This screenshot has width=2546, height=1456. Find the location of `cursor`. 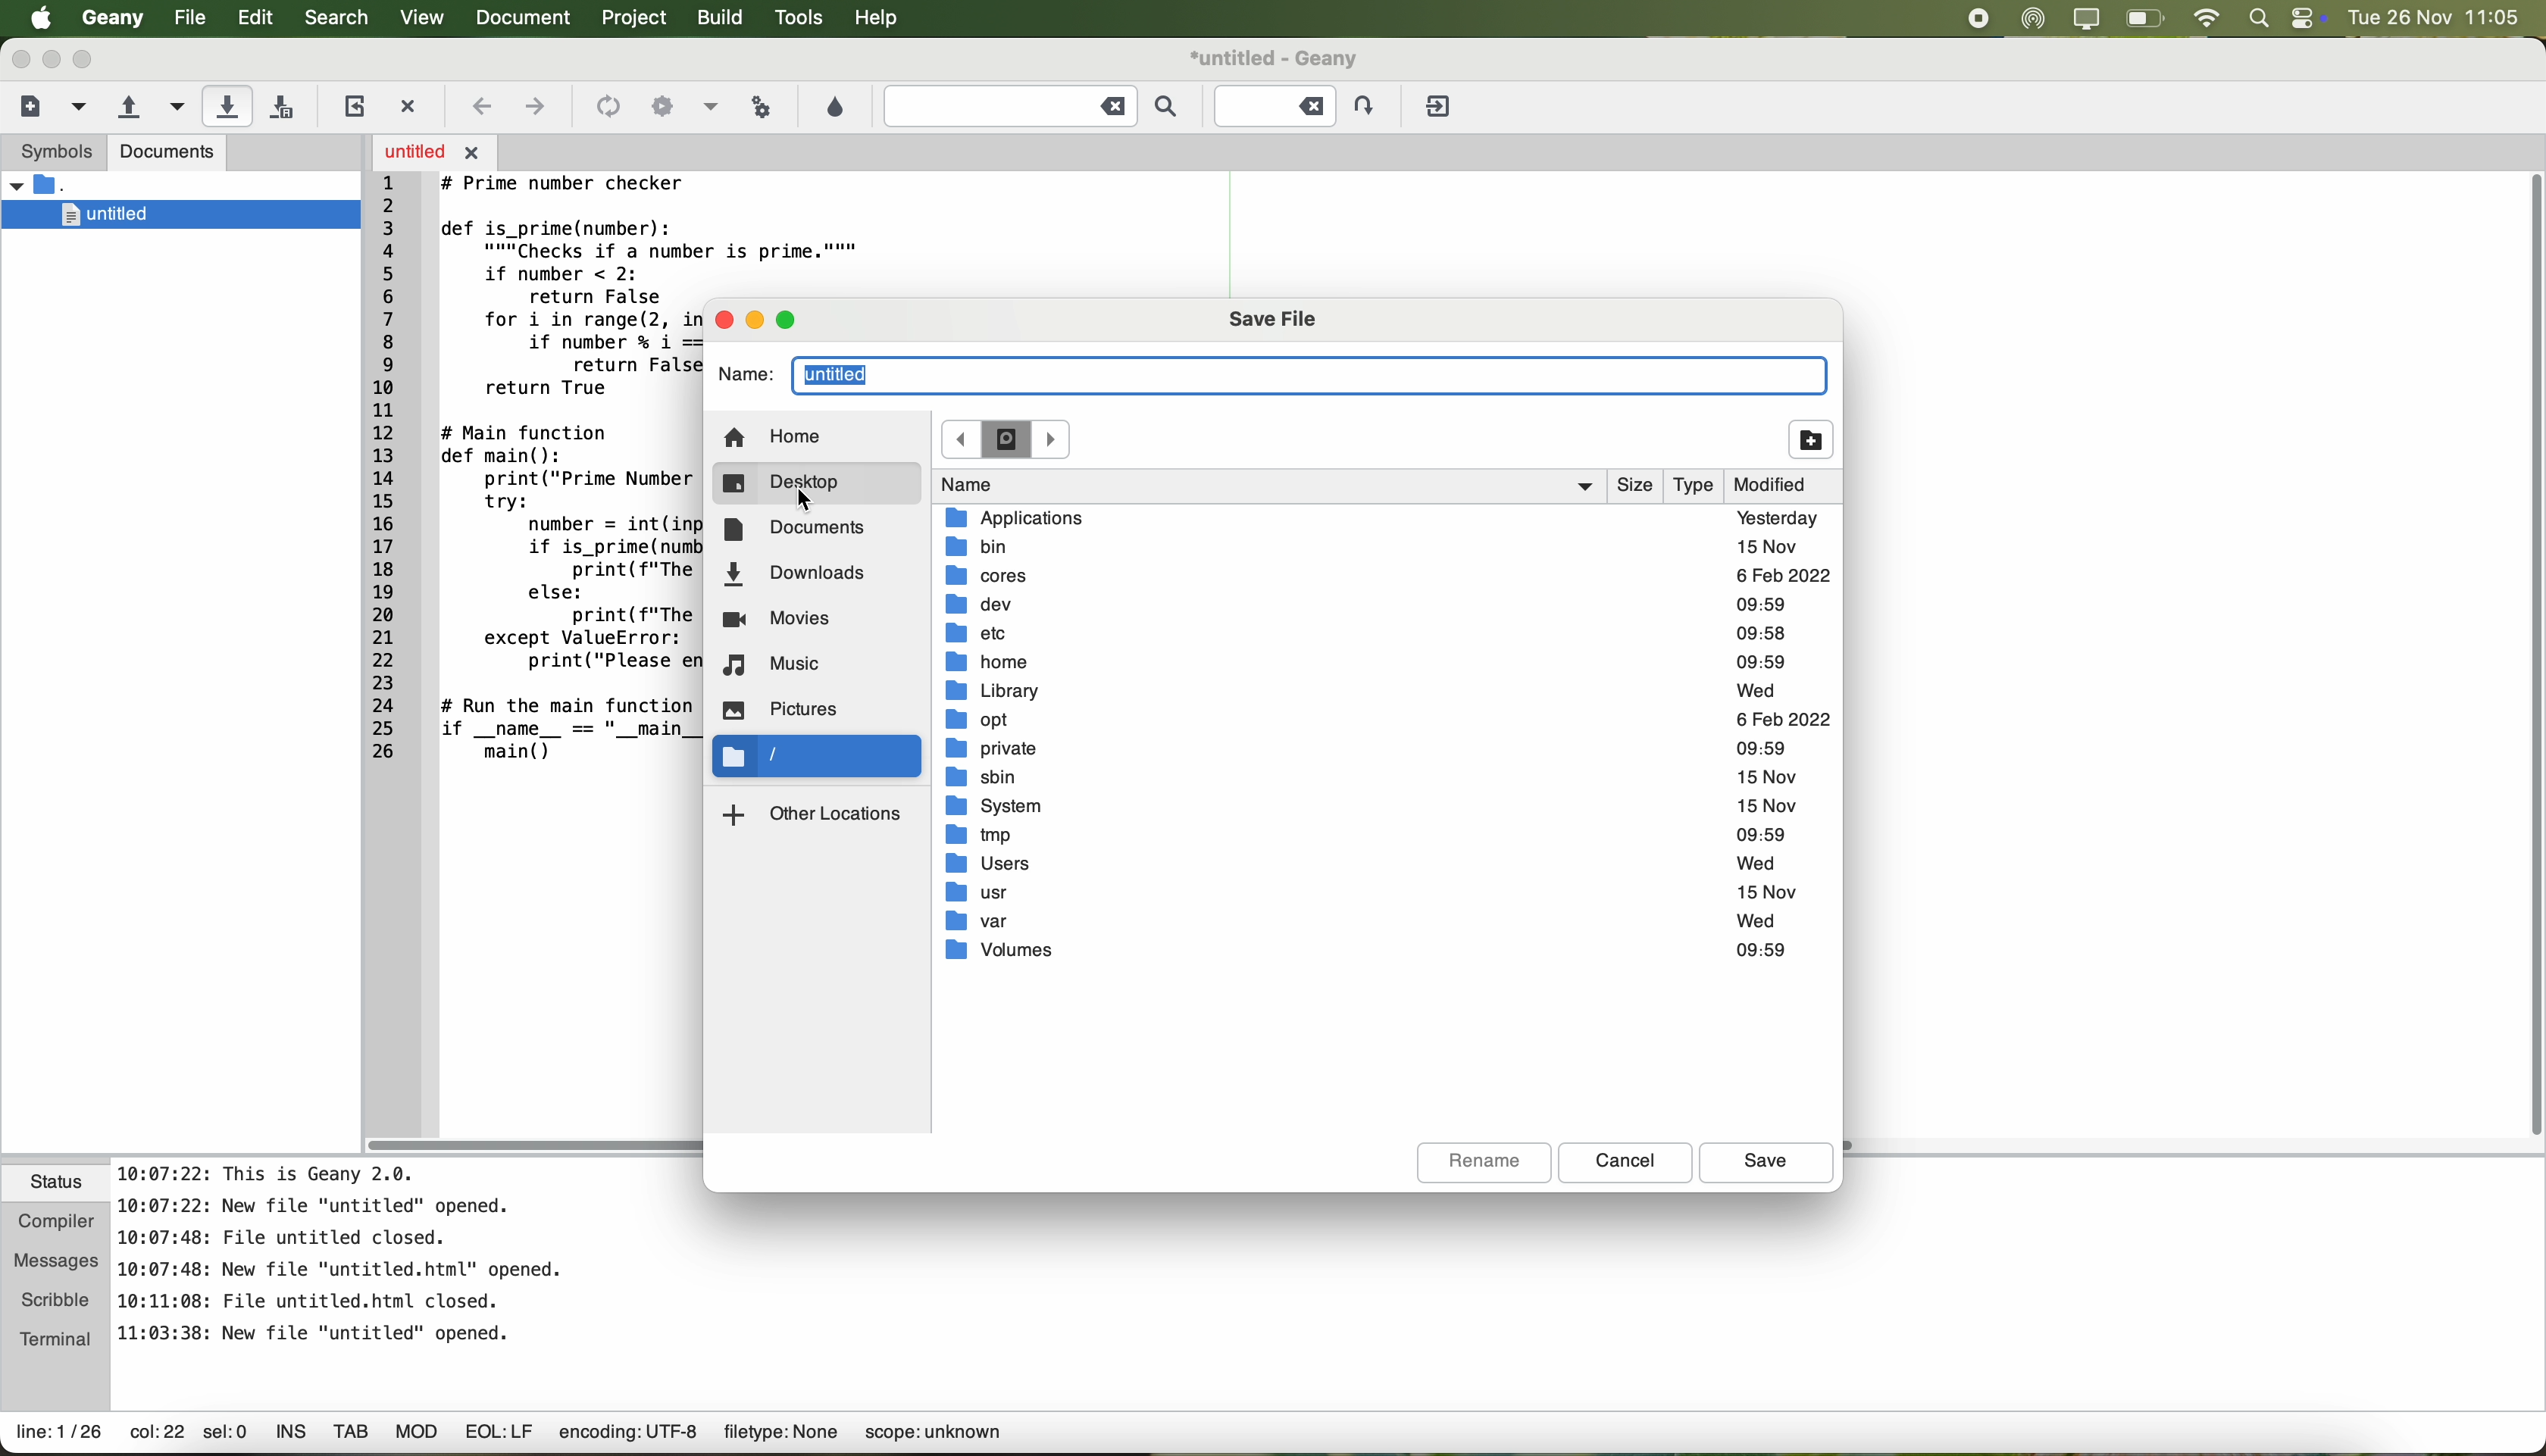

cursor is located at coordinates (808, 501).